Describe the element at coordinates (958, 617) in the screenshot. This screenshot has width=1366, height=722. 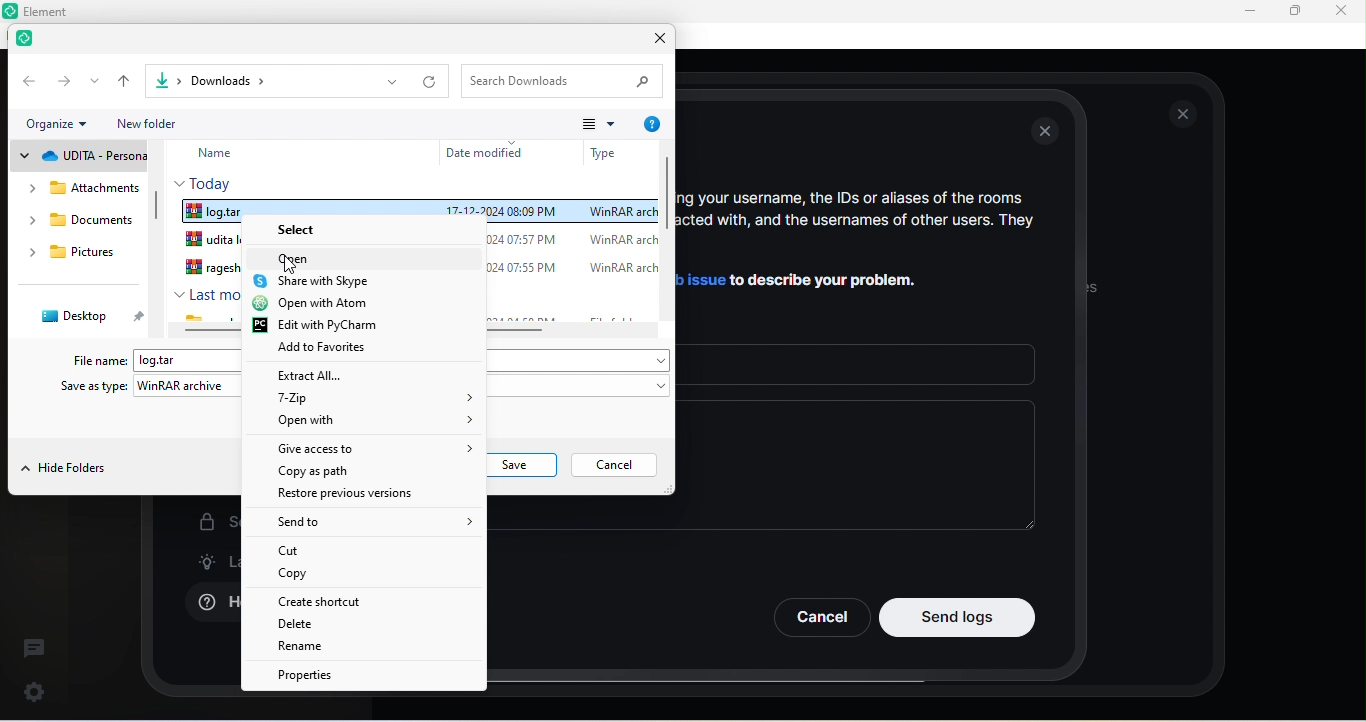
I see `Send Logs` at that location.